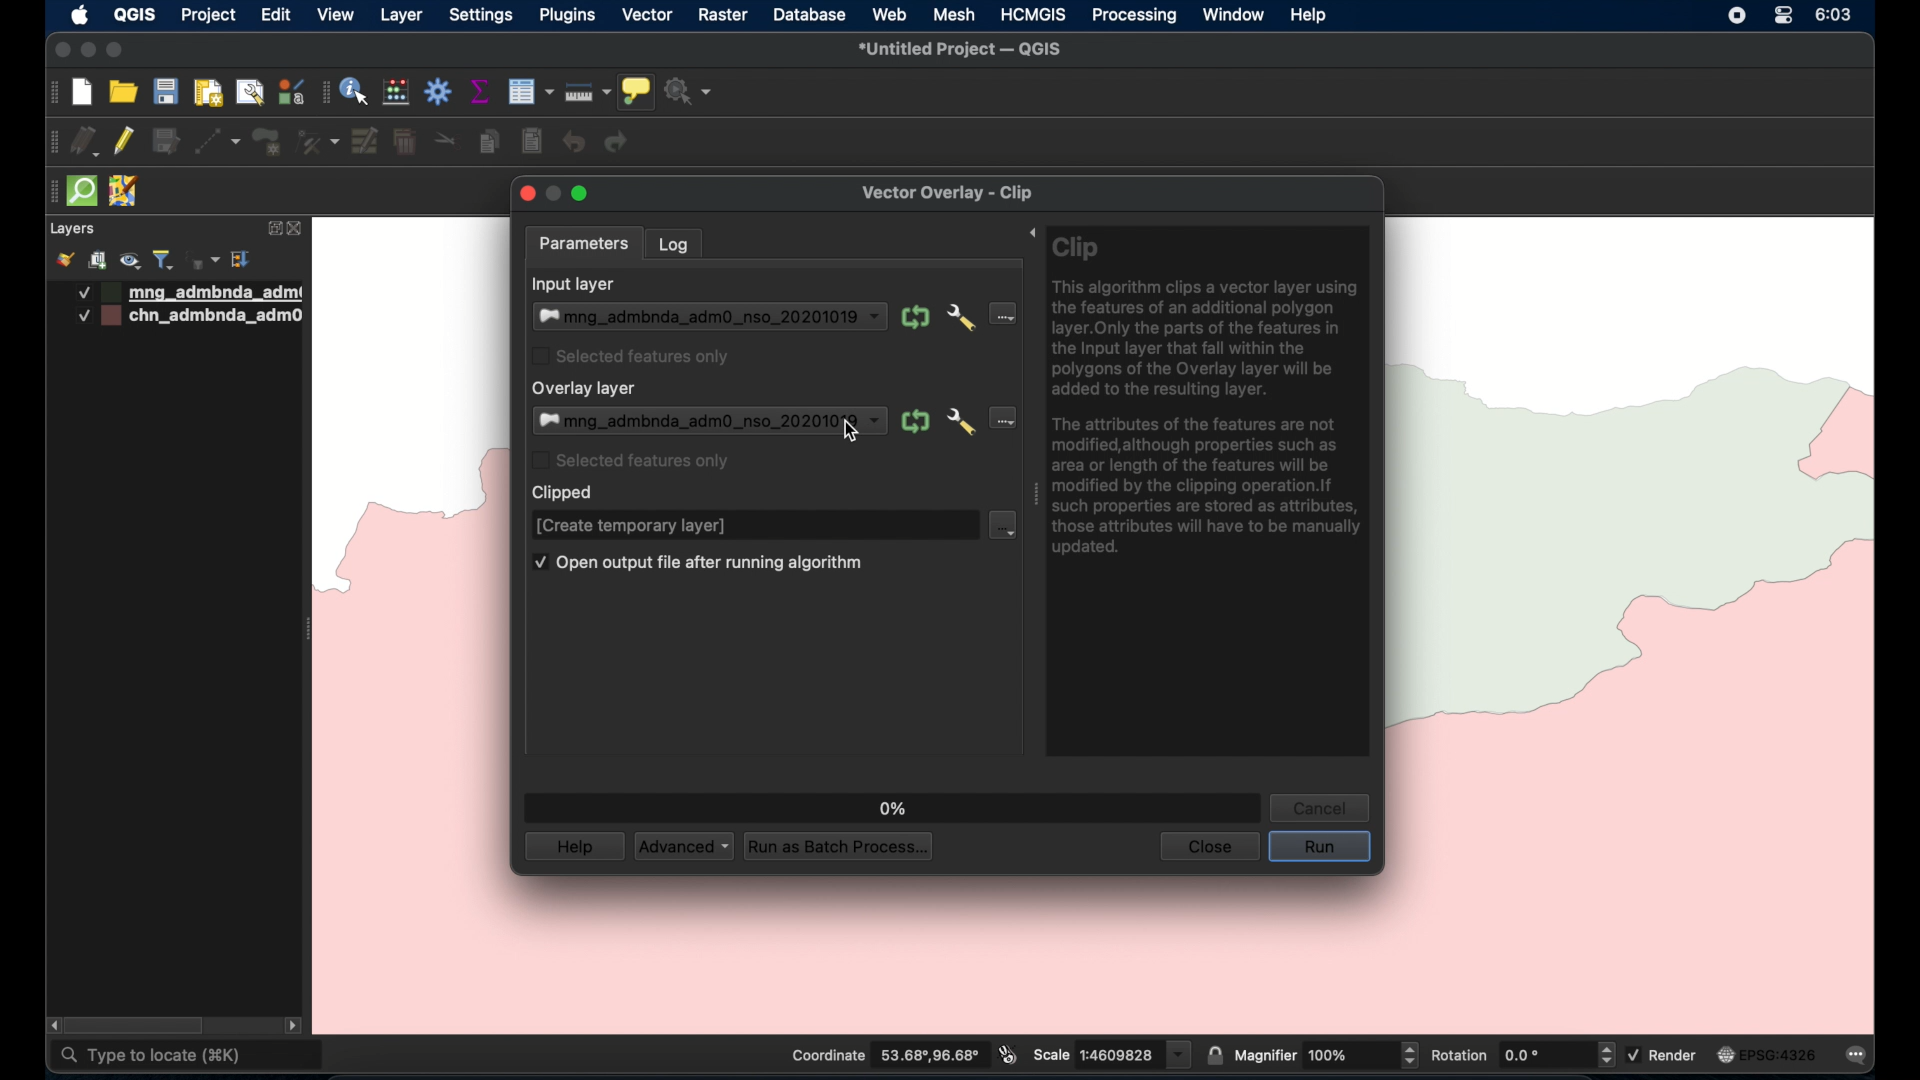 This screenshot has height=1080, width=1920. Describe the element at coordinates (1026, 233) in the screenshot. I see `expand` at that location.